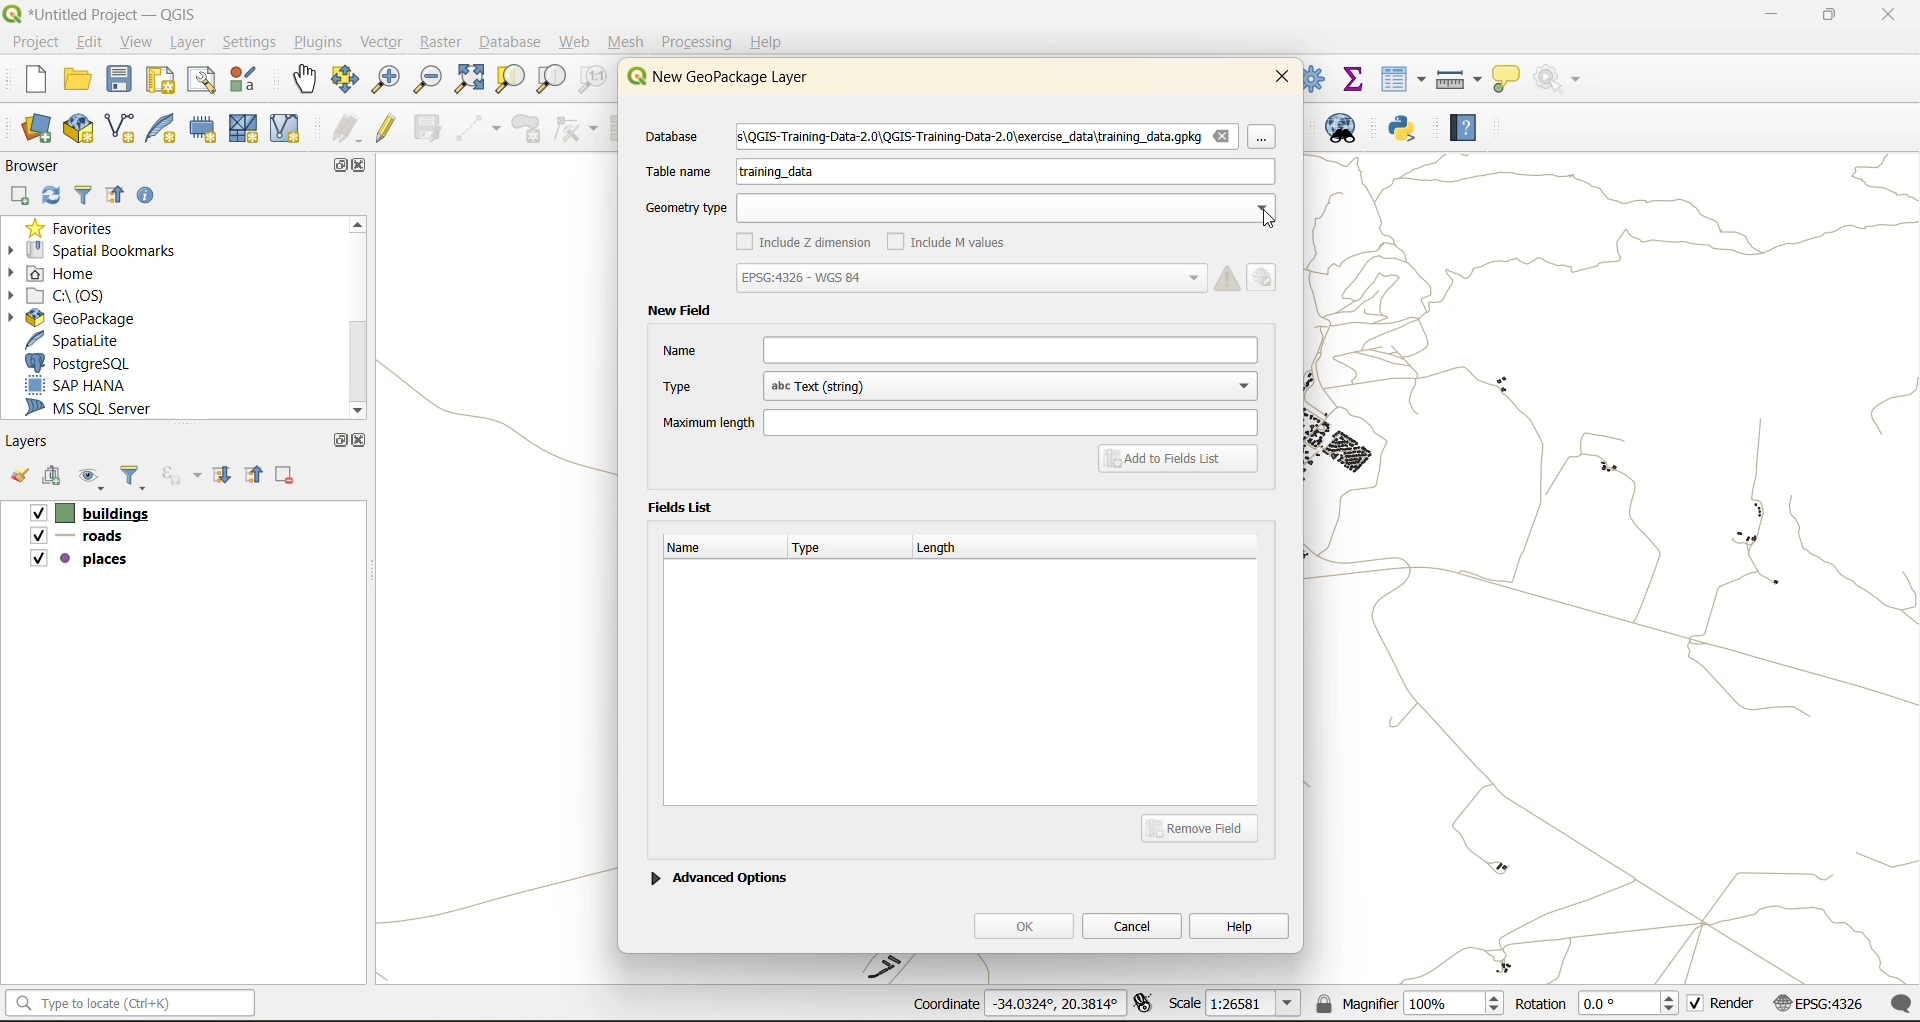  I want to click on name, so click(959, 350).